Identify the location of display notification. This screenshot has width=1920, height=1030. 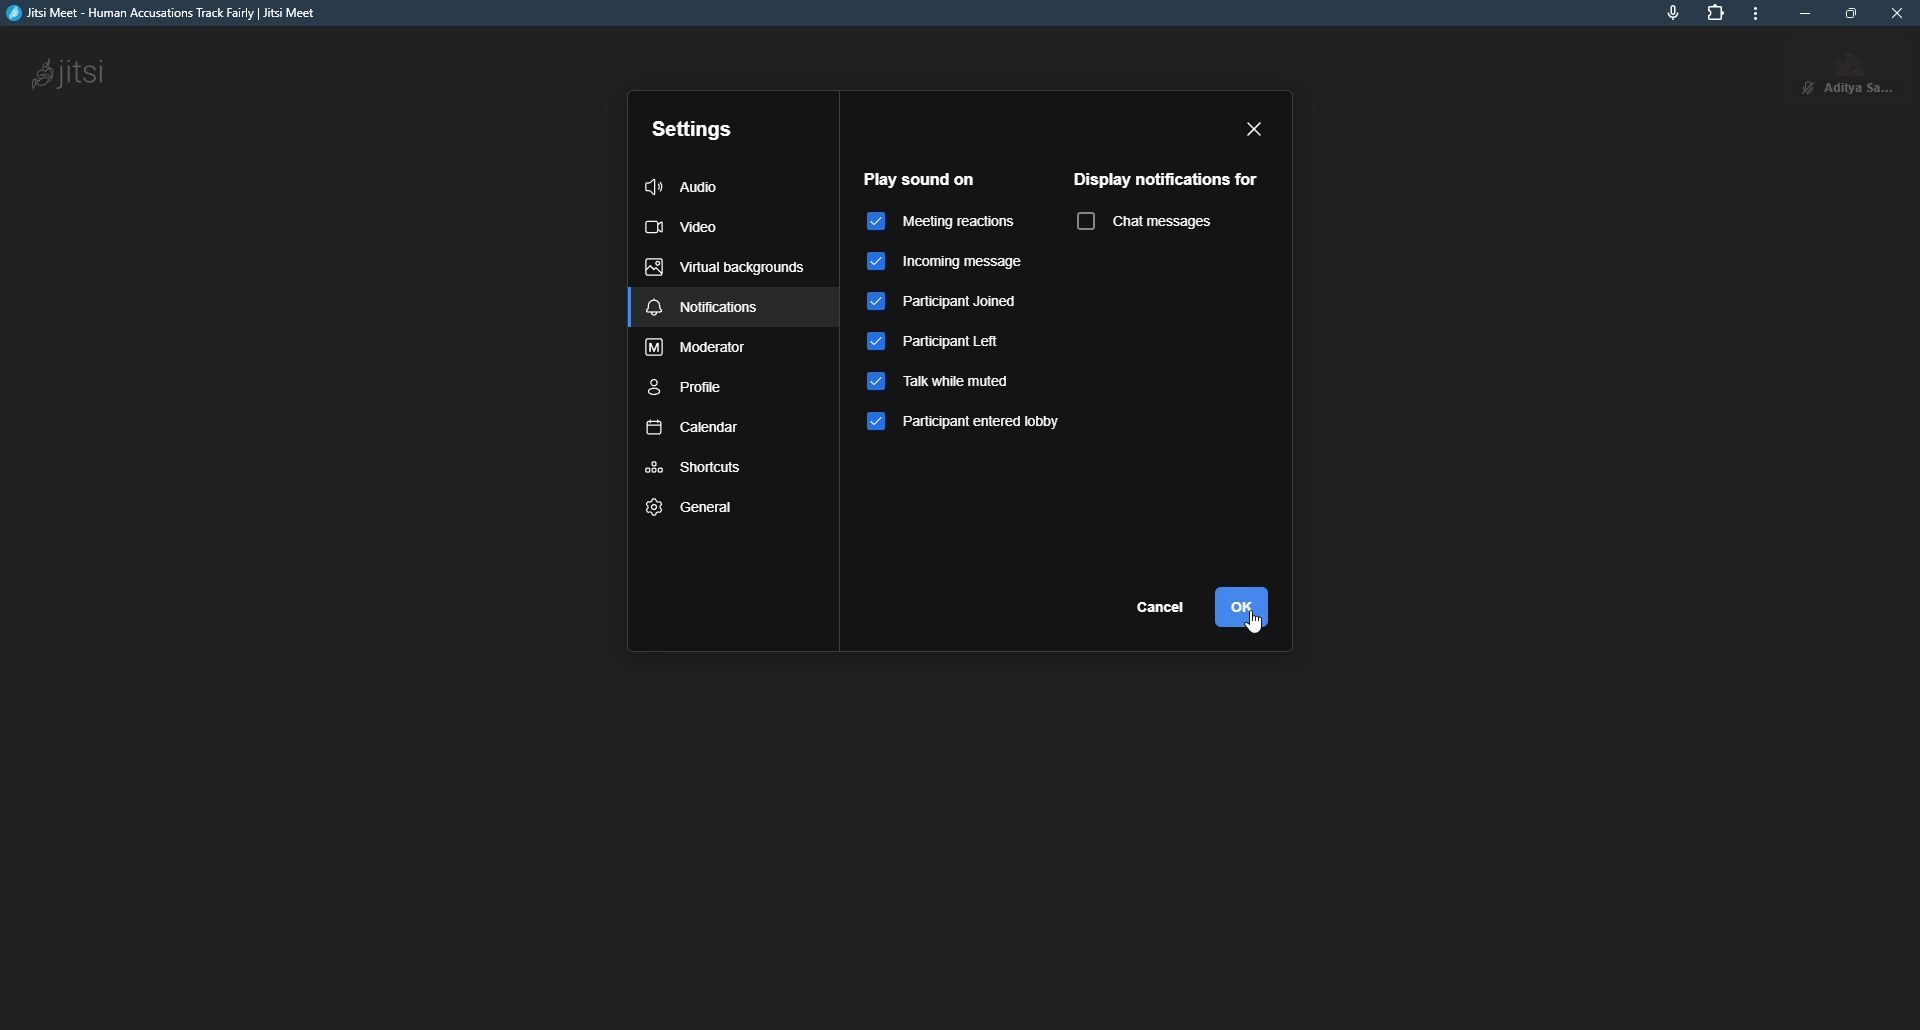
(1168, 174).